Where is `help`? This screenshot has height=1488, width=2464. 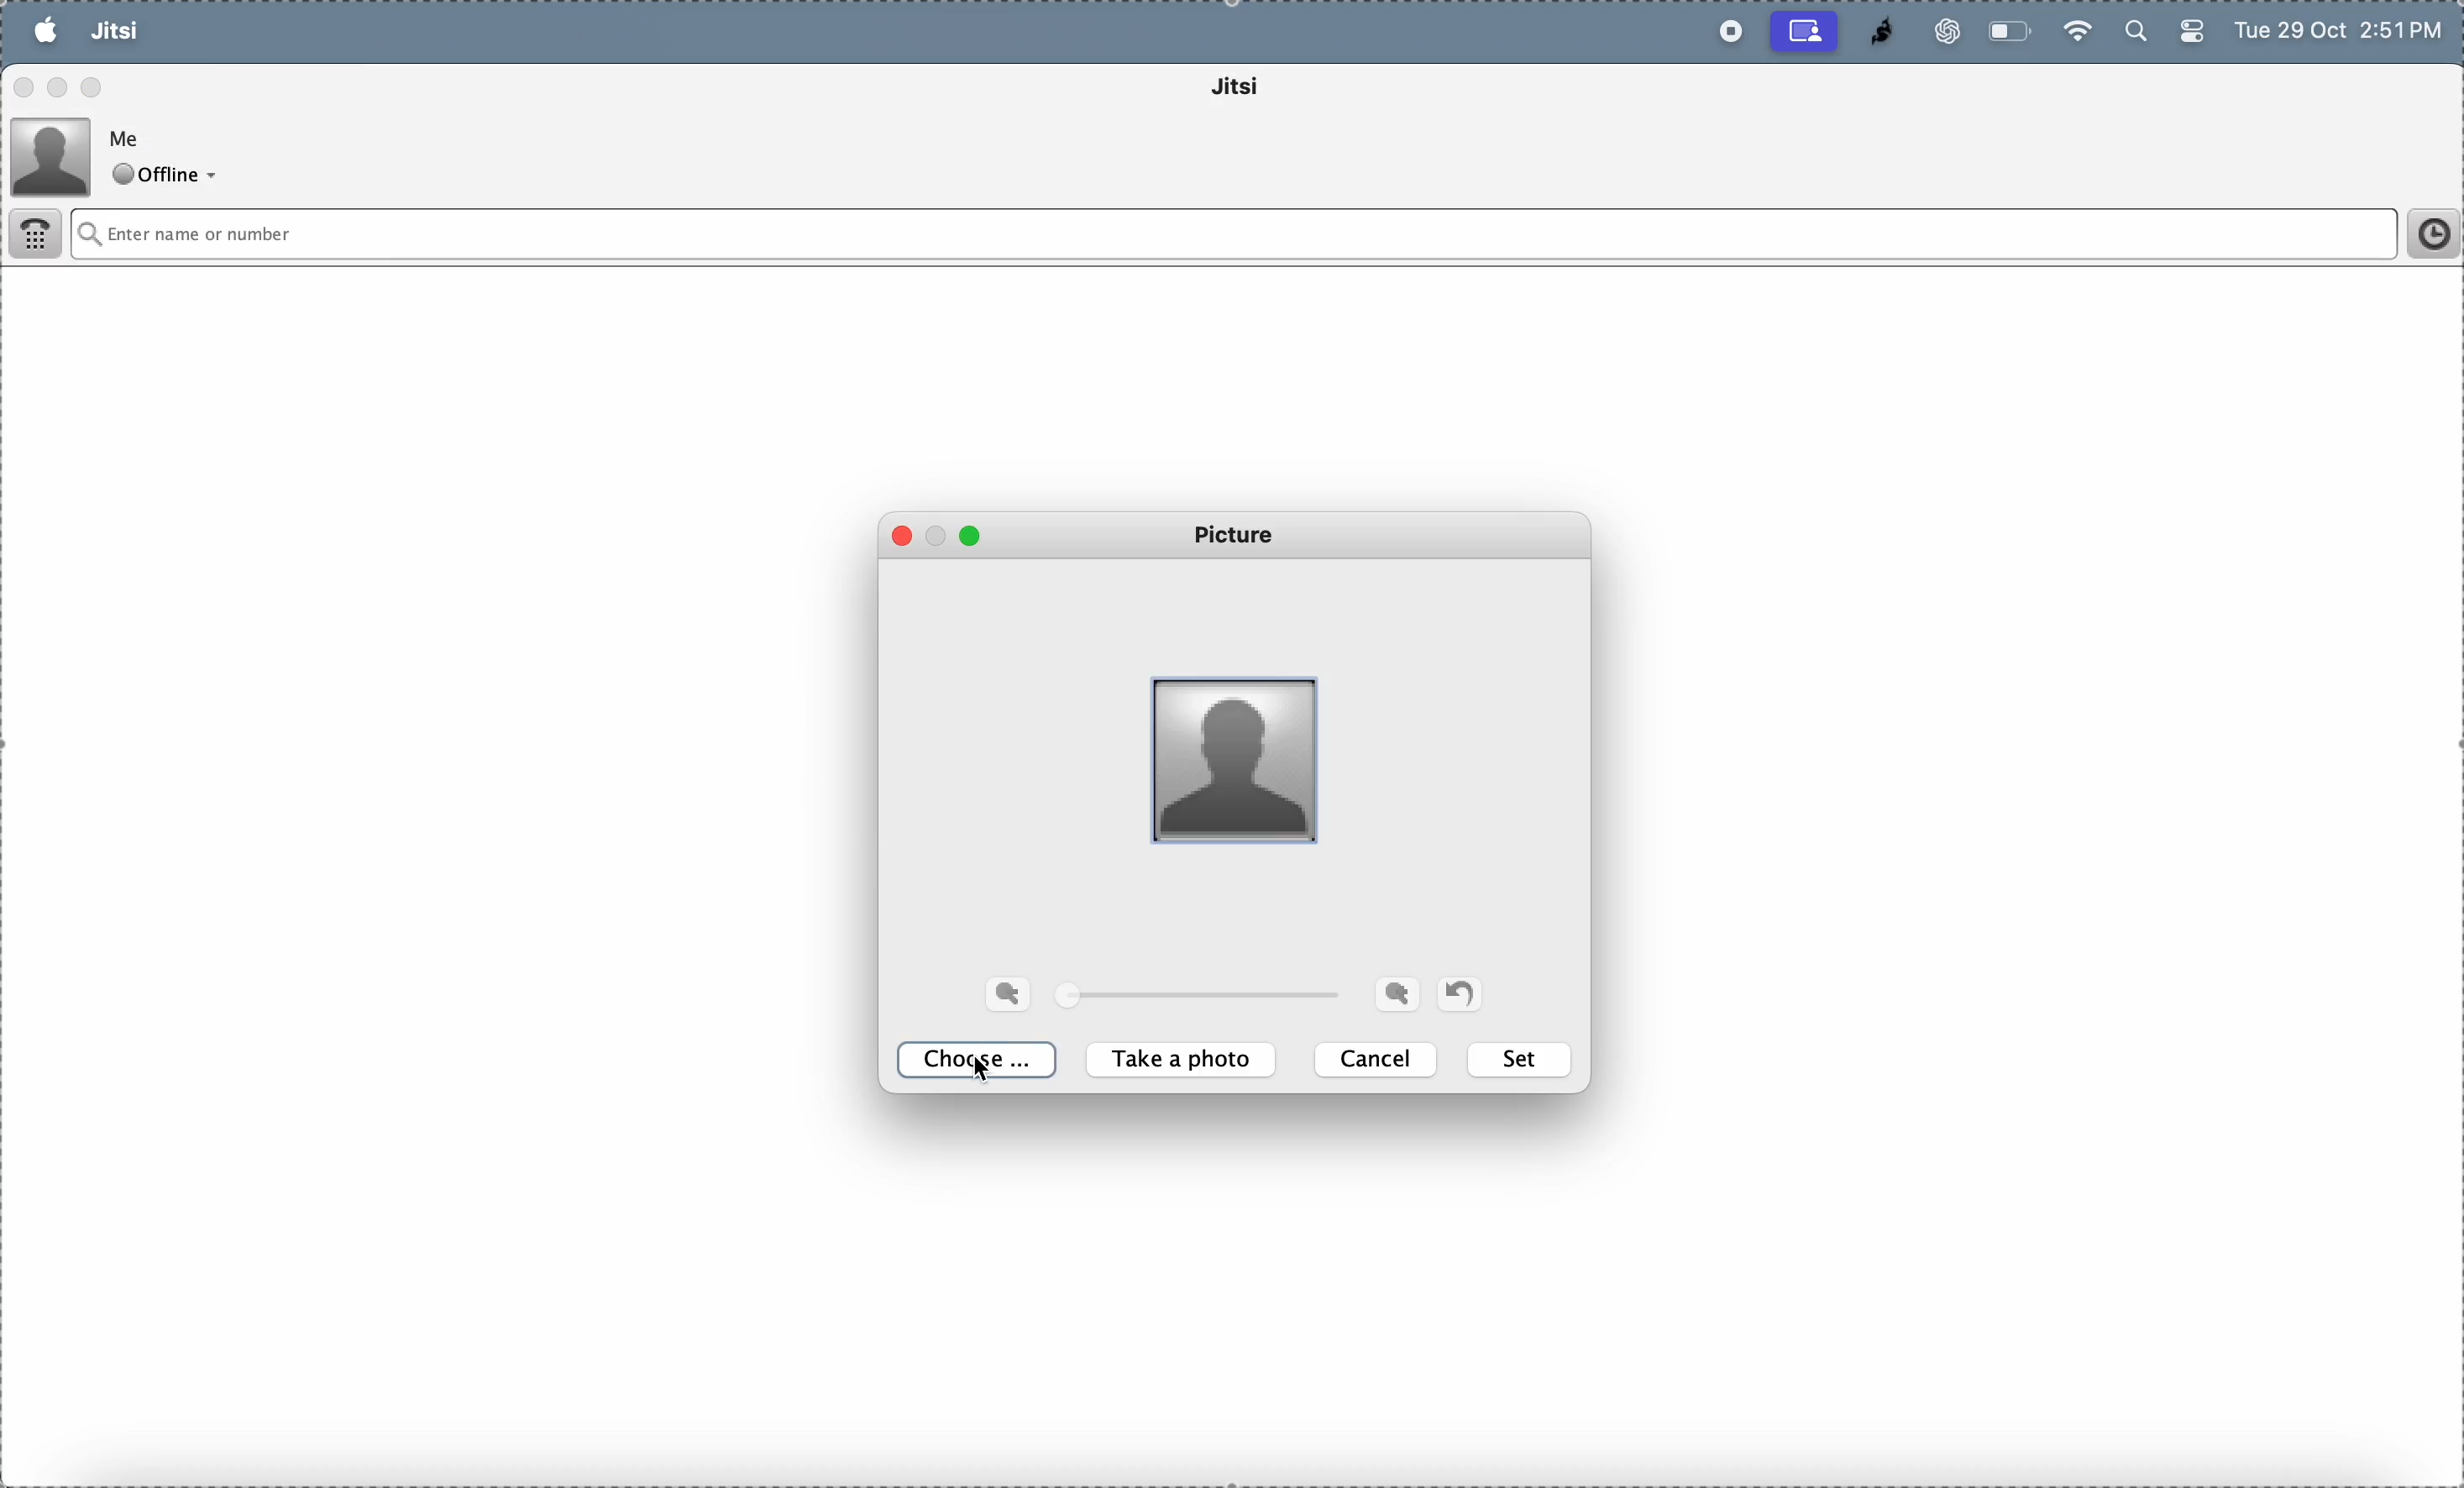 help is located at coordinates (360, 32).